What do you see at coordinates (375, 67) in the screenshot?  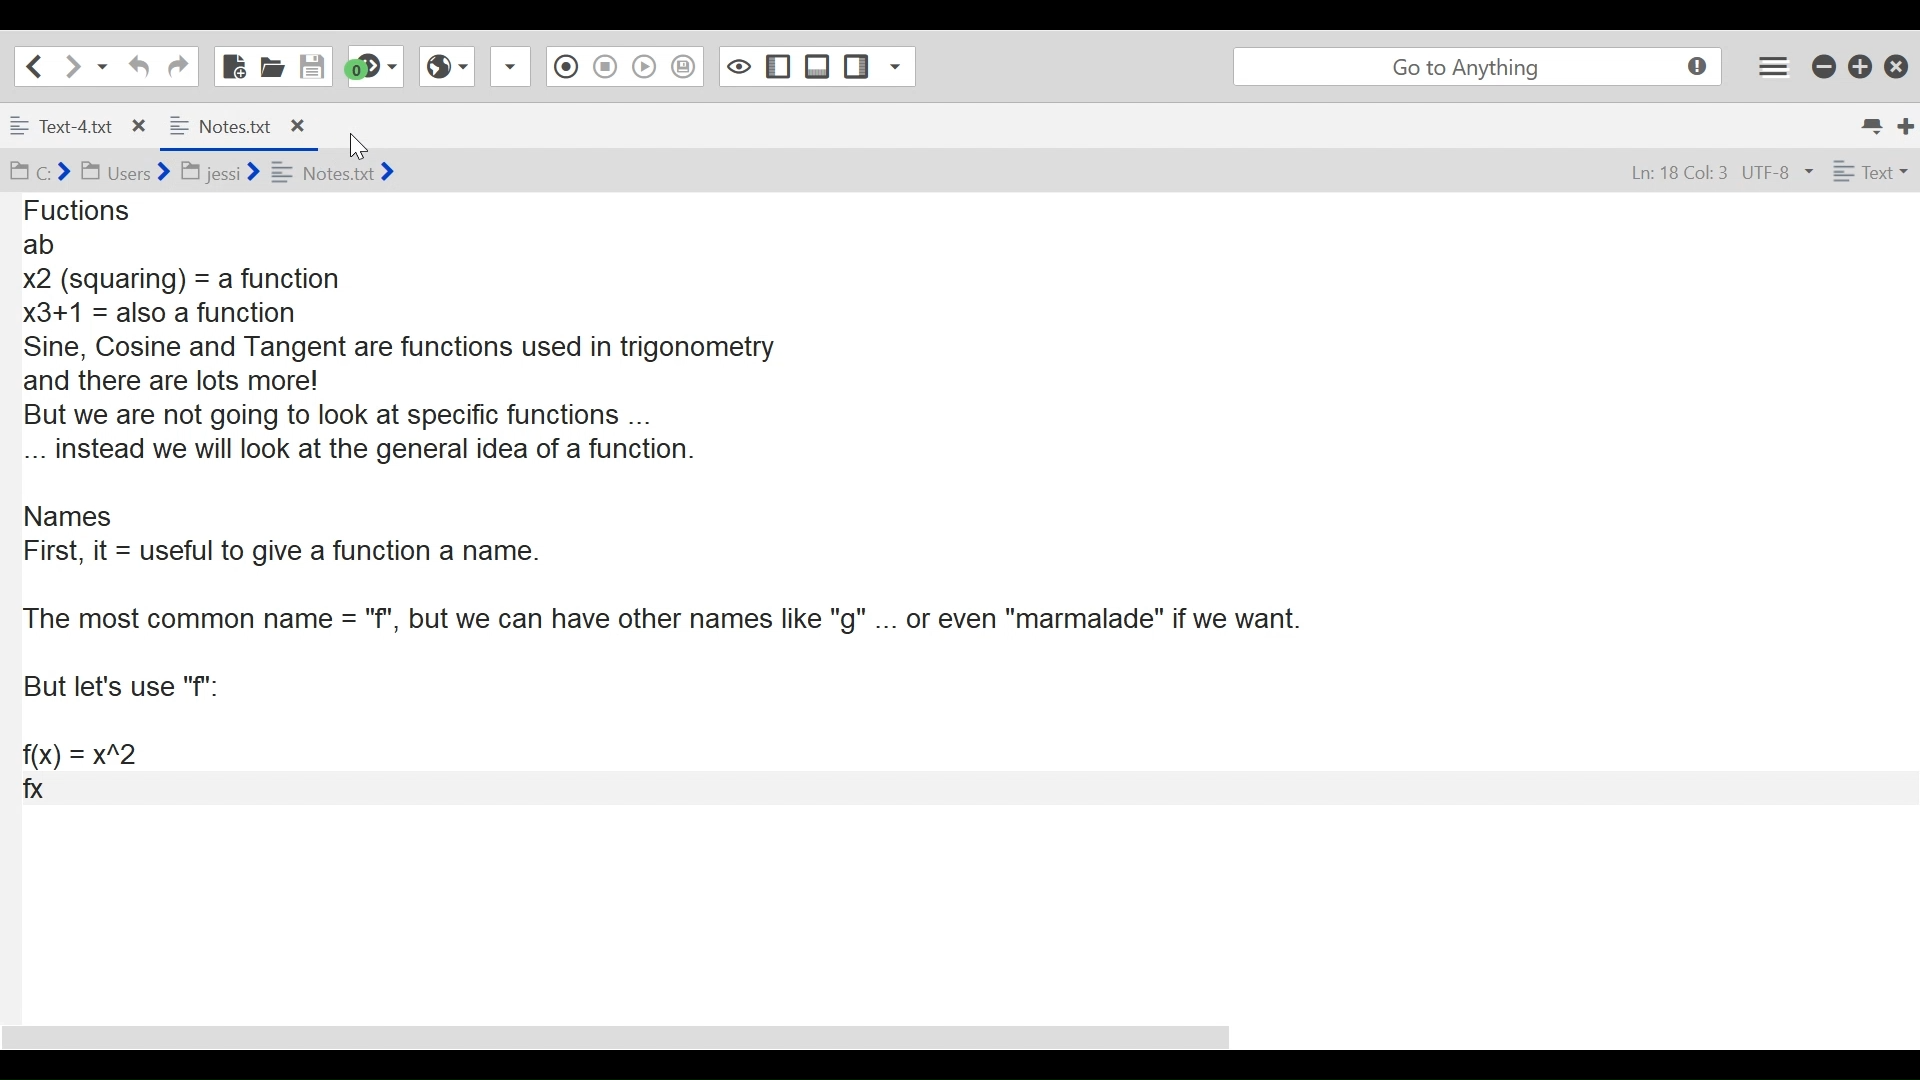 I see `Jump to the next Syntax checking result` at bounding box center [375, 67].